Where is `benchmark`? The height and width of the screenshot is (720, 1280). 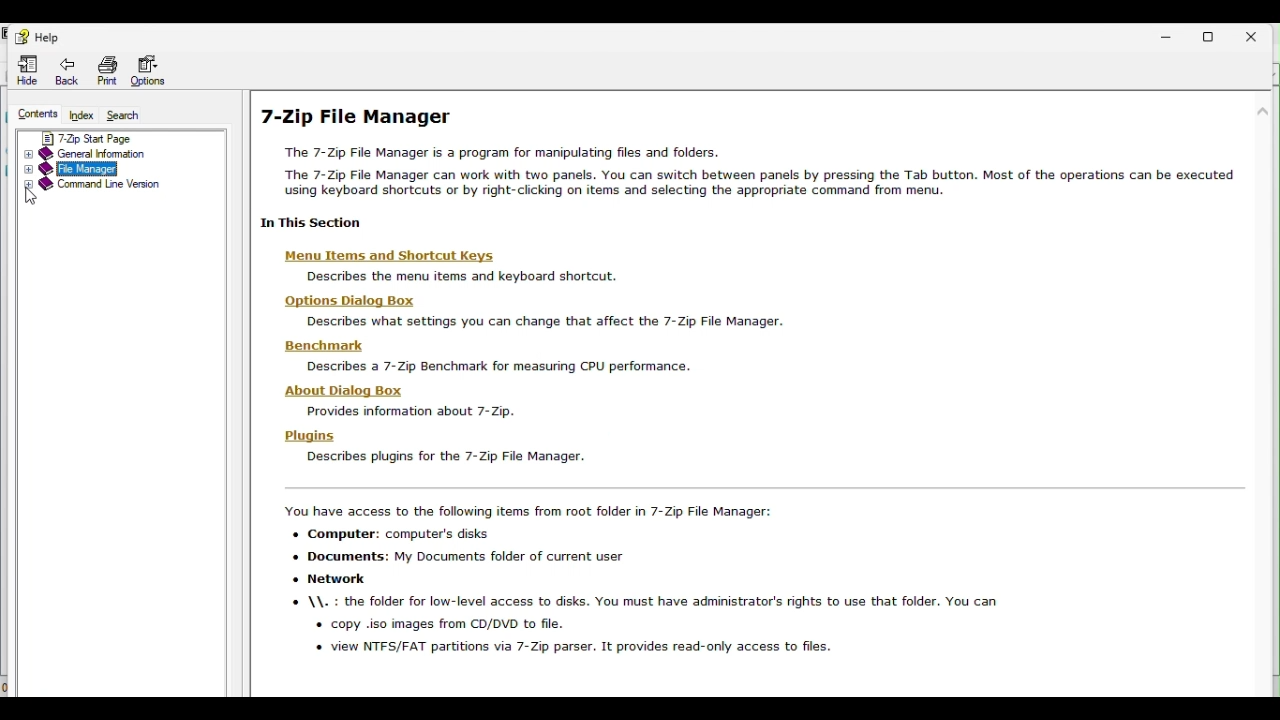
benchmark is located at coordinates (332, 349).